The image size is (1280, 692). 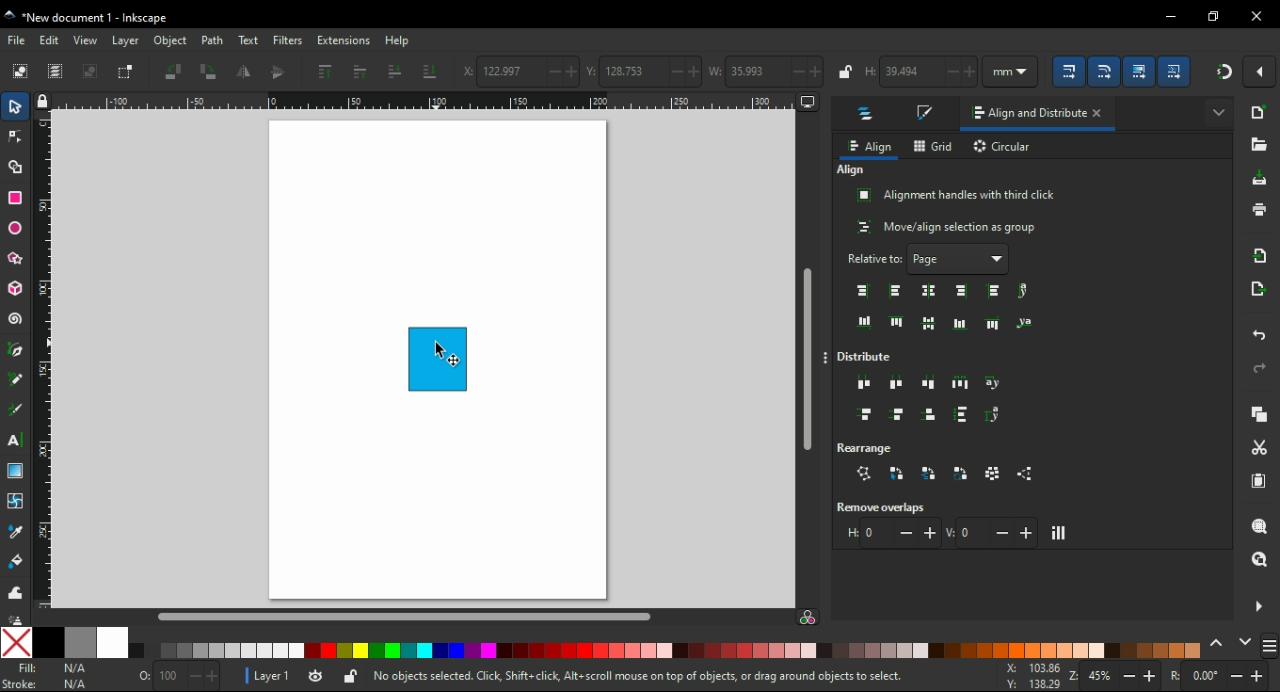 What do you see at coordinates (1023, 115) in the screenshot?
I see `align and distribute` at bounding box center [1023, 115].